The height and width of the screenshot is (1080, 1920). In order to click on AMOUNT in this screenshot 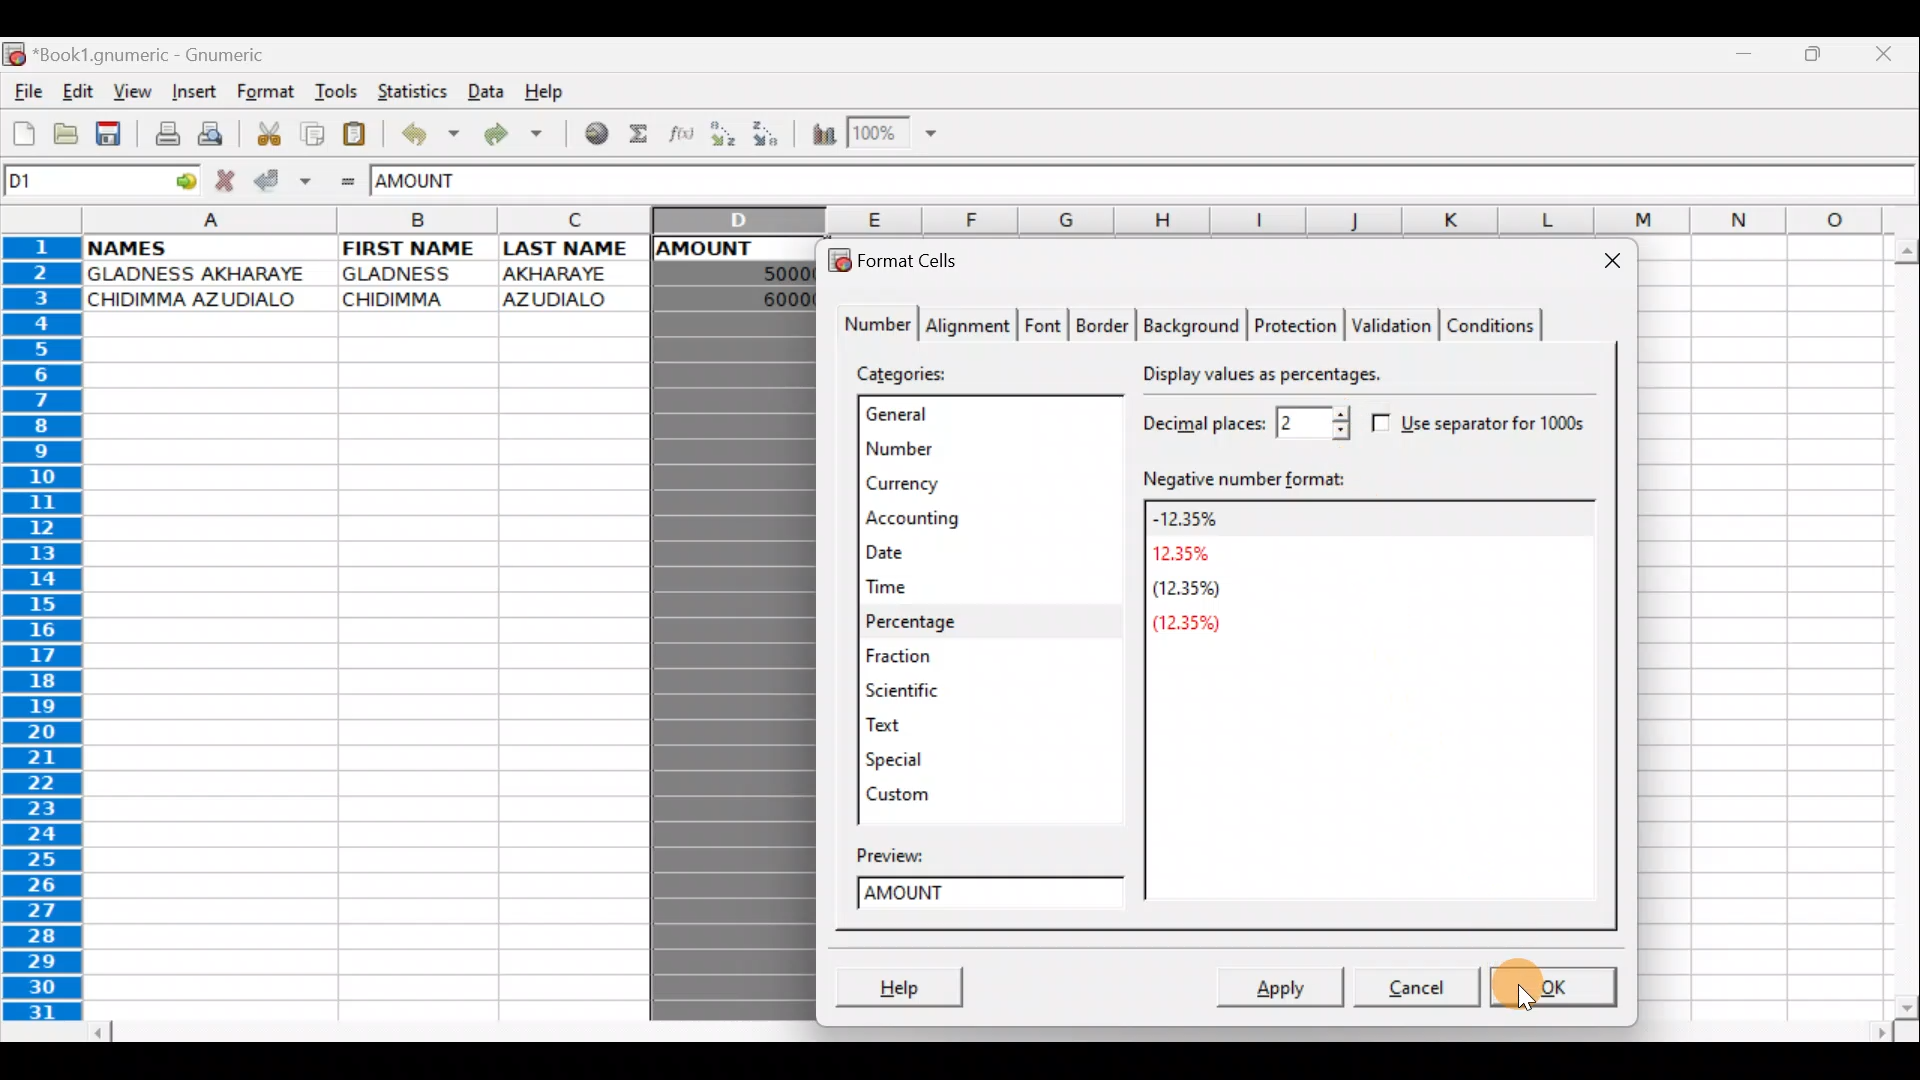, I will do `click(726, 247)`.